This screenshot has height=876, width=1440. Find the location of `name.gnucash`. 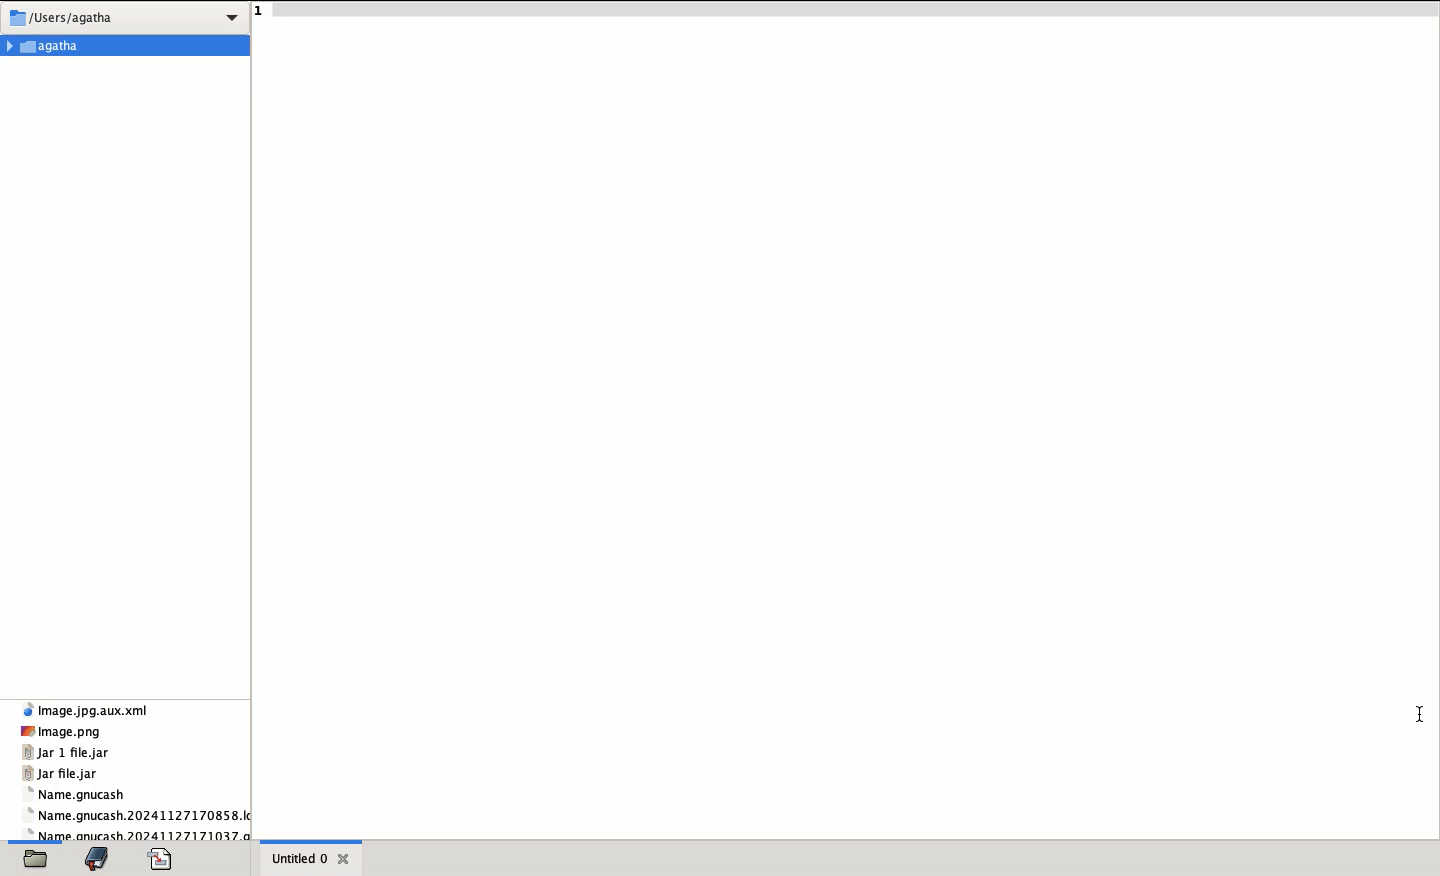

name.gnucash is located at coordinates (73, 796).